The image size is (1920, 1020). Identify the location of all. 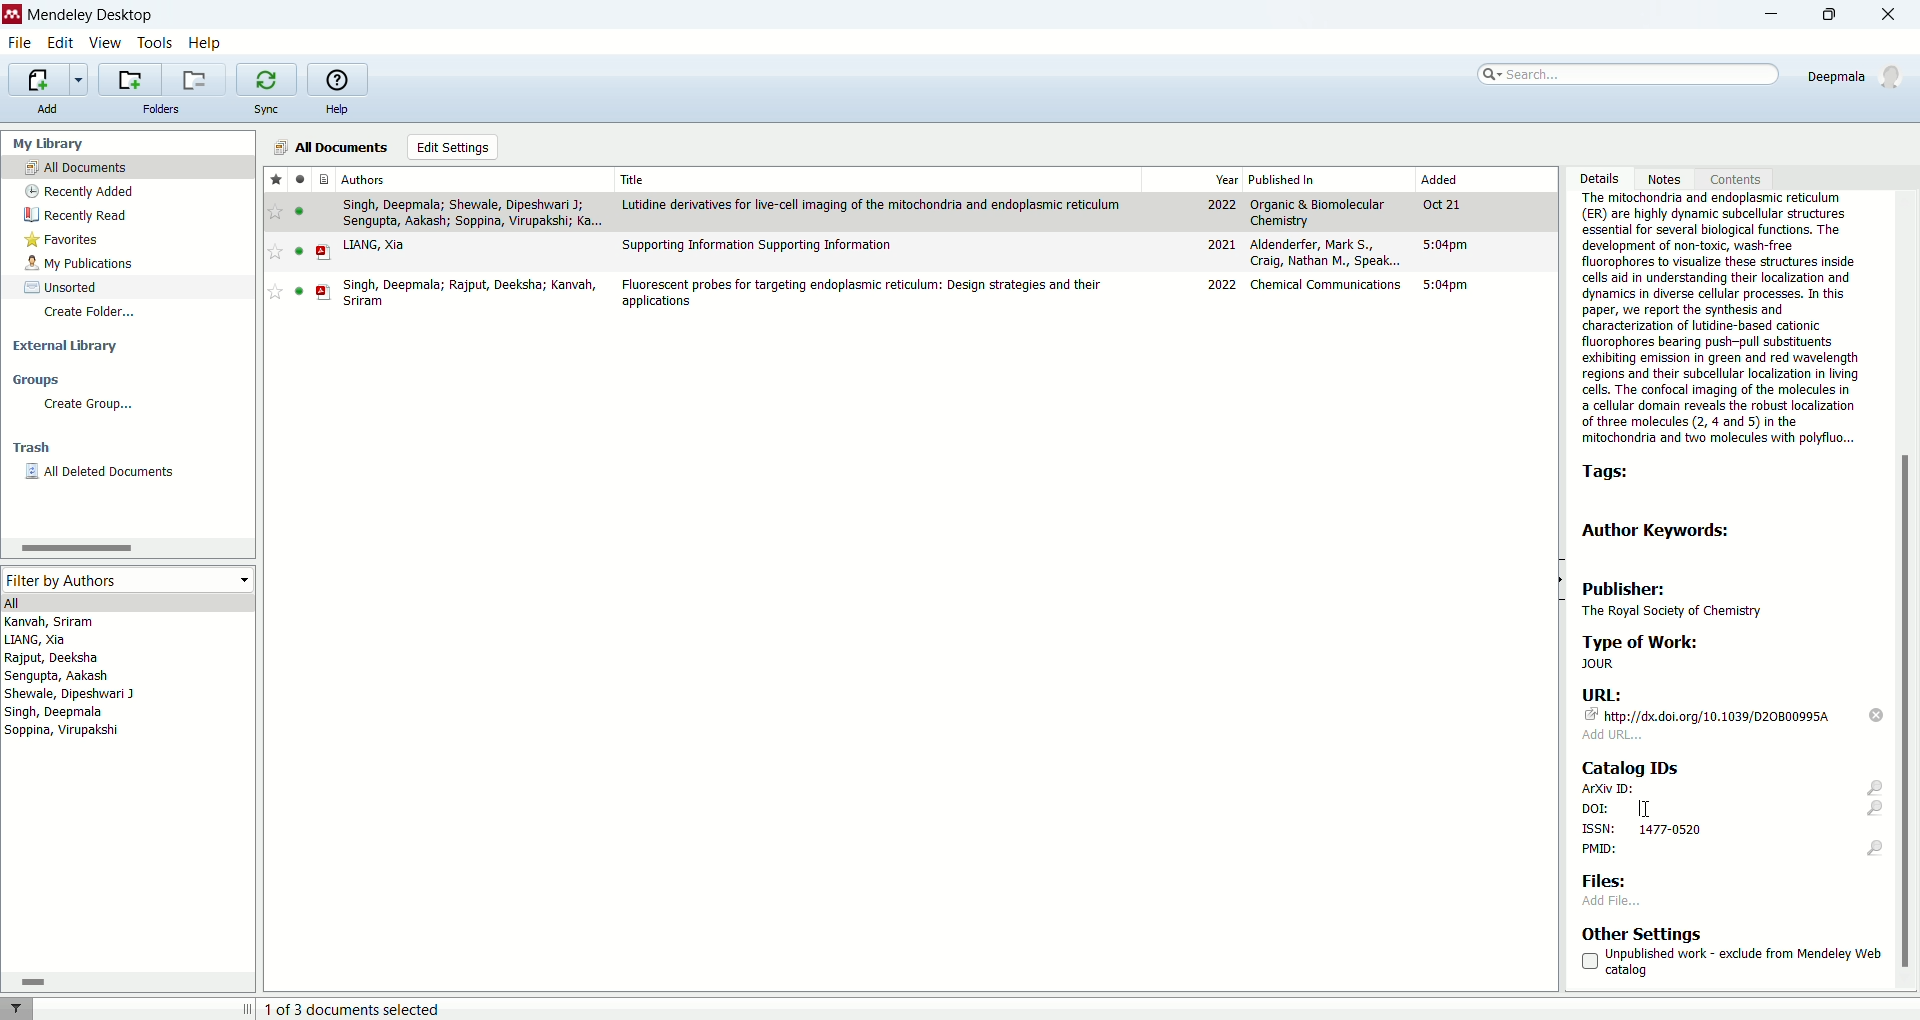
(125, 602).